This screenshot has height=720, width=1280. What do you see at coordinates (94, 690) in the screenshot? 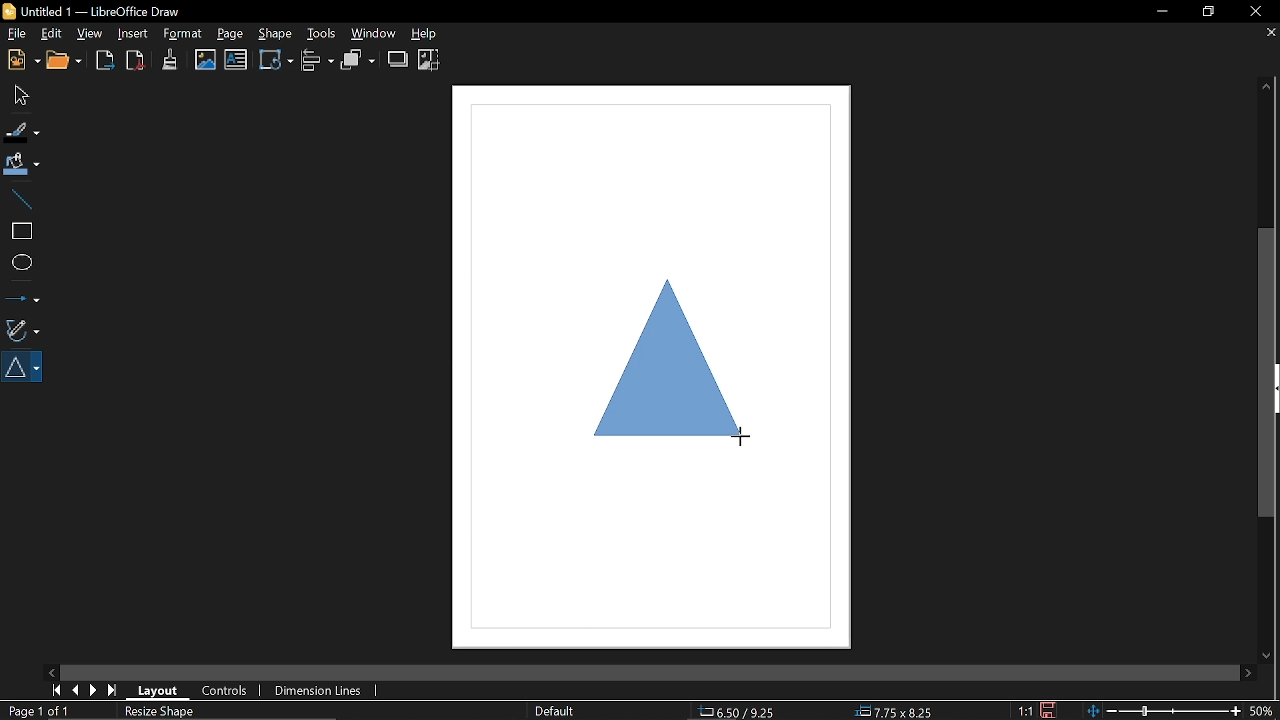
I see `Next page` at bounding box center [94, 690].